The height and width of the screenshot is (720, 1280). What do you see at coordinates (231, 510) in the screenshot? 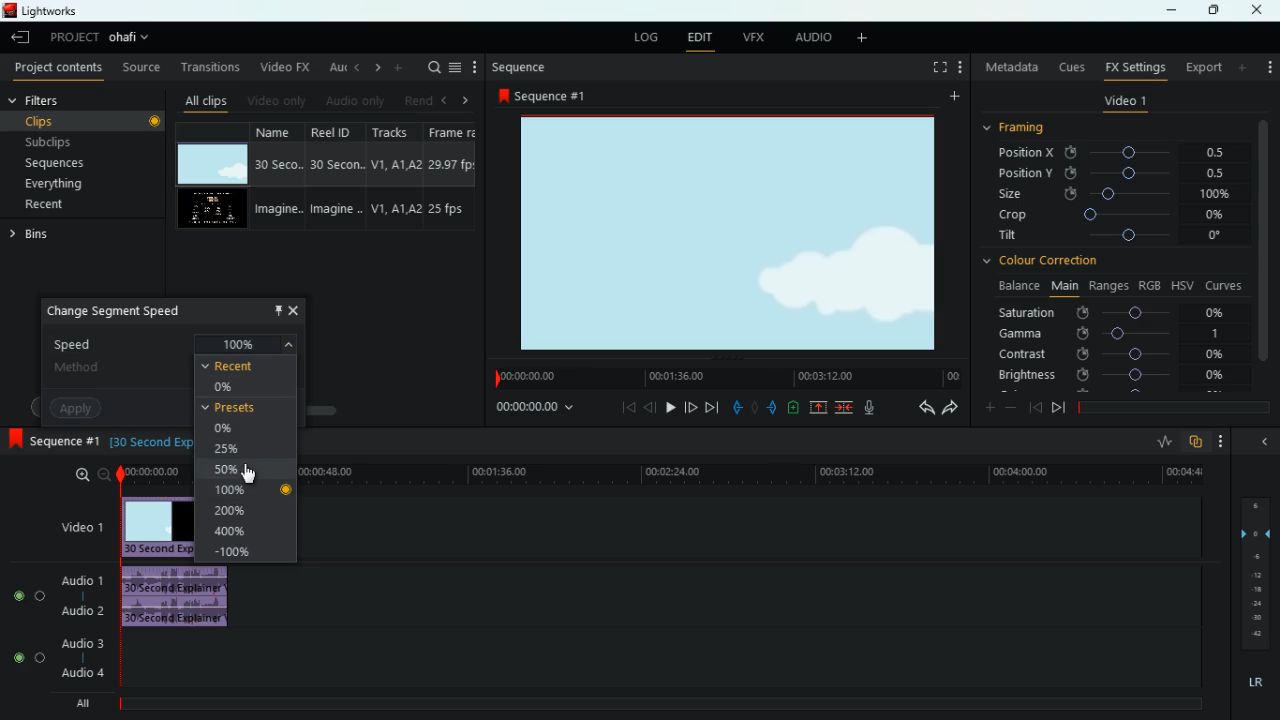
I see `200` at bounding box center [231, 510].